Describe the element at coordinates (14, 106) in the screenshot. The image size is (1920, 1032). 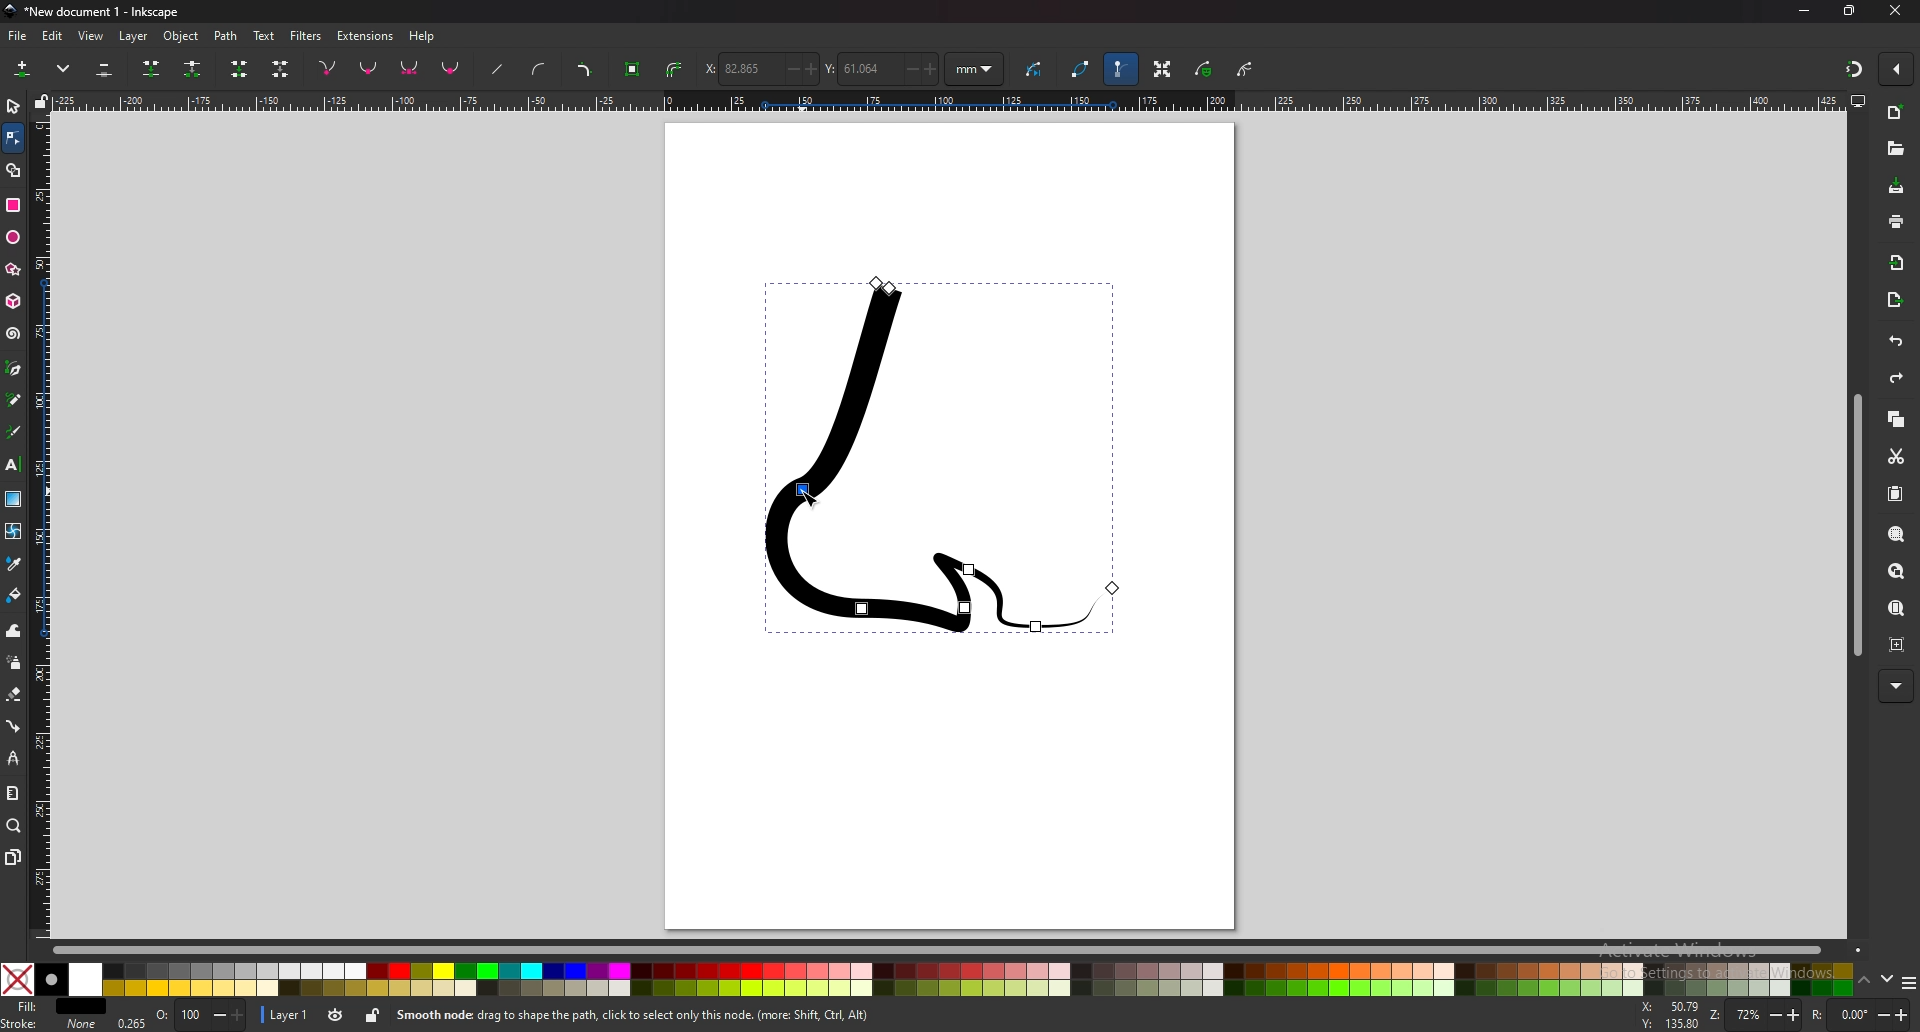
I see `selector` at that location.